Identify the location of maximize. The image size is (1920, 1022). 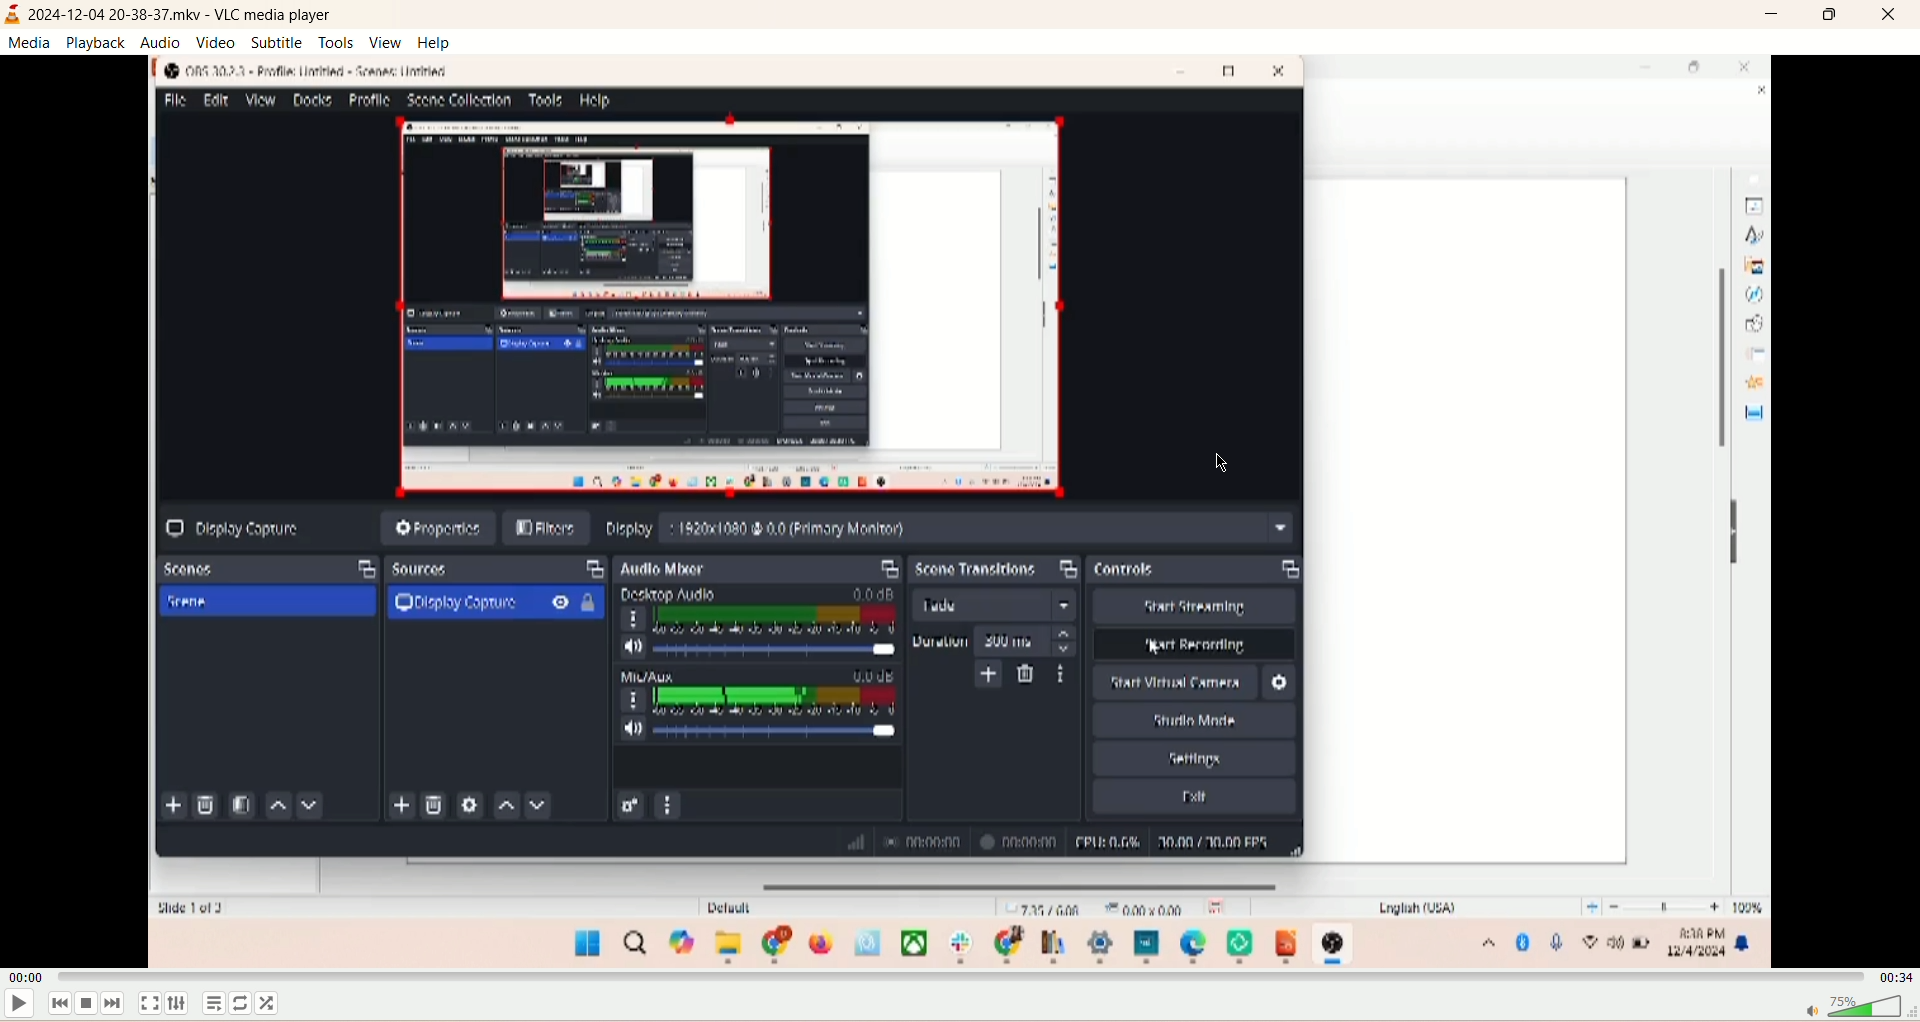
(1827, 17).